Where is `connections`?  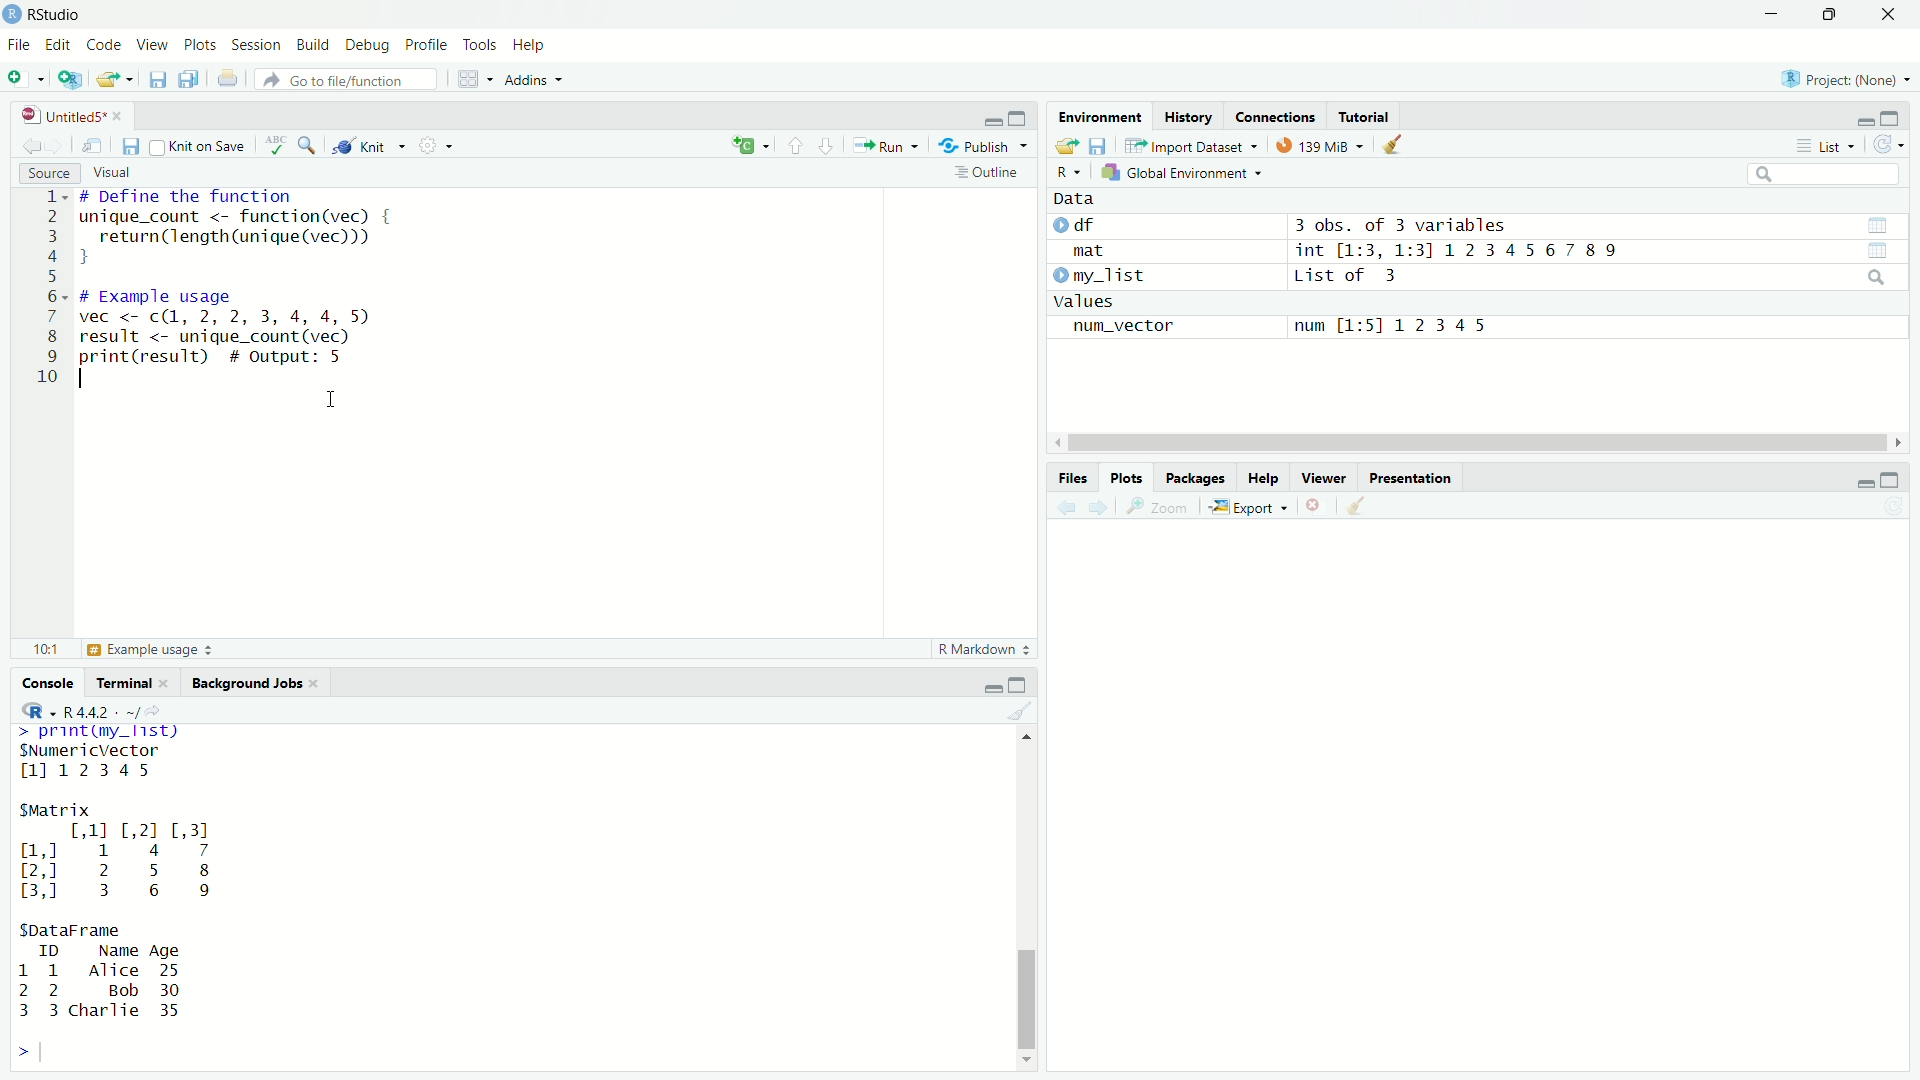 connections is located at coordinates (1275, 116).